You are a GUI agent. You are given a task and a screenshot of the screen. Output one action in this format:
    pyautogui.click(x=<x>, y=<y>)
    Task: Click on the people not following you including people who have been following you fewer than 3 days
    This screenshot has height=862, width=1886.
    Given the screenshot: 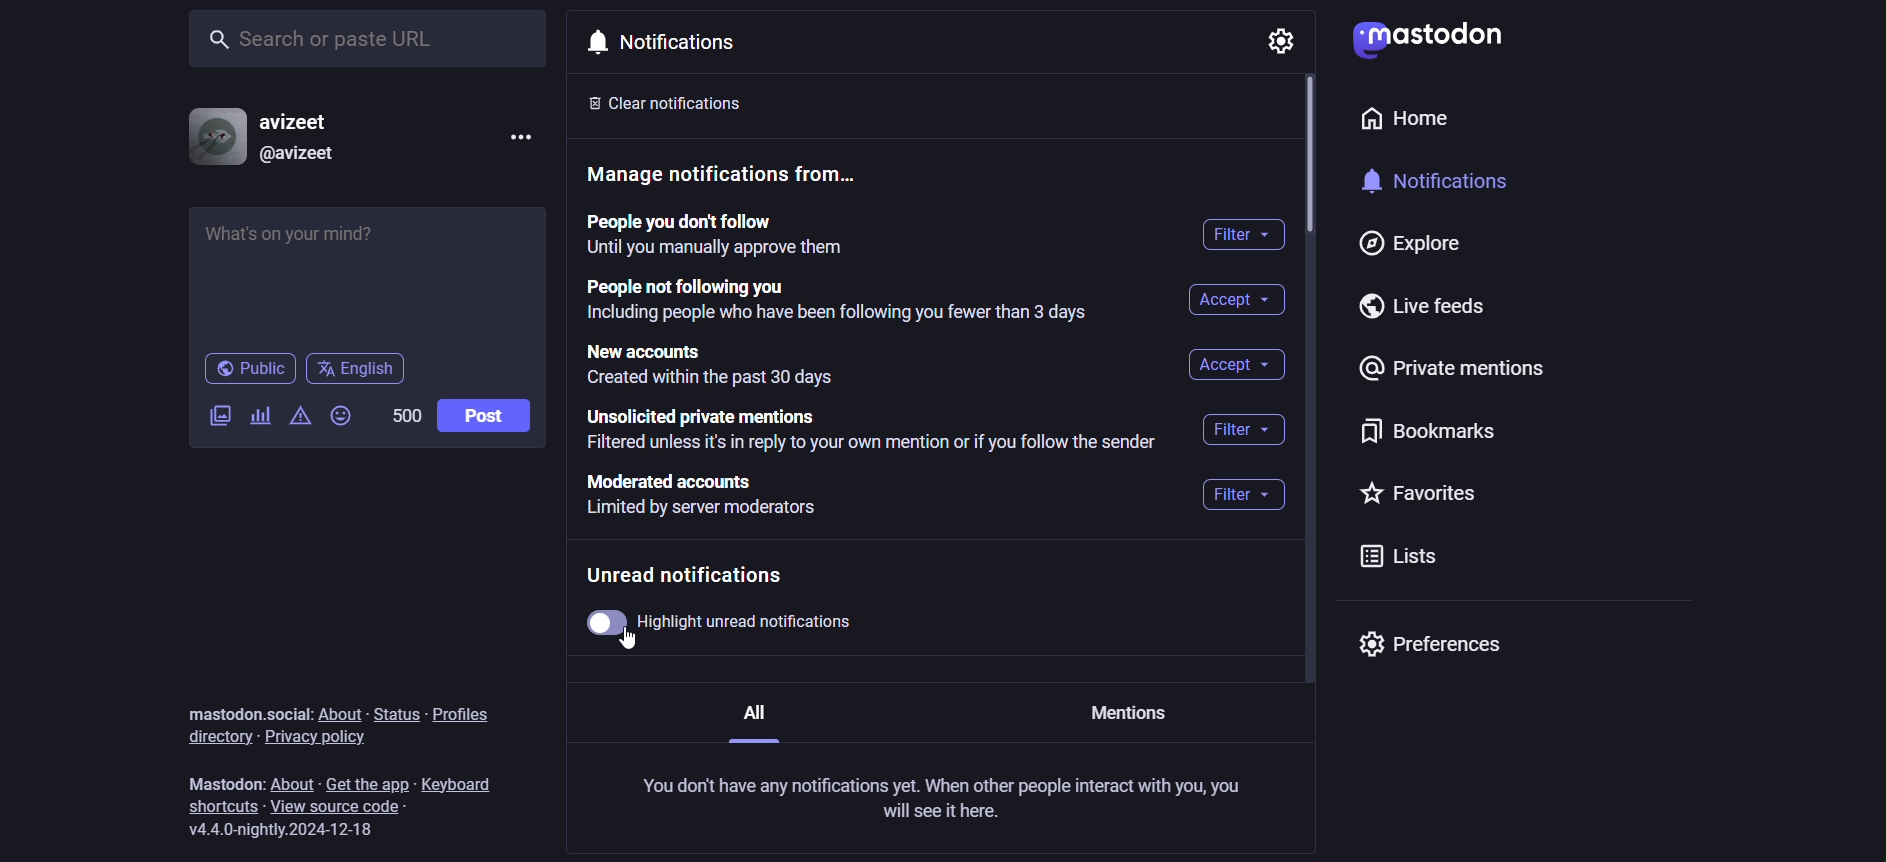 What is the action you would take?
    pyautogui.click(x=841, y=300)
    